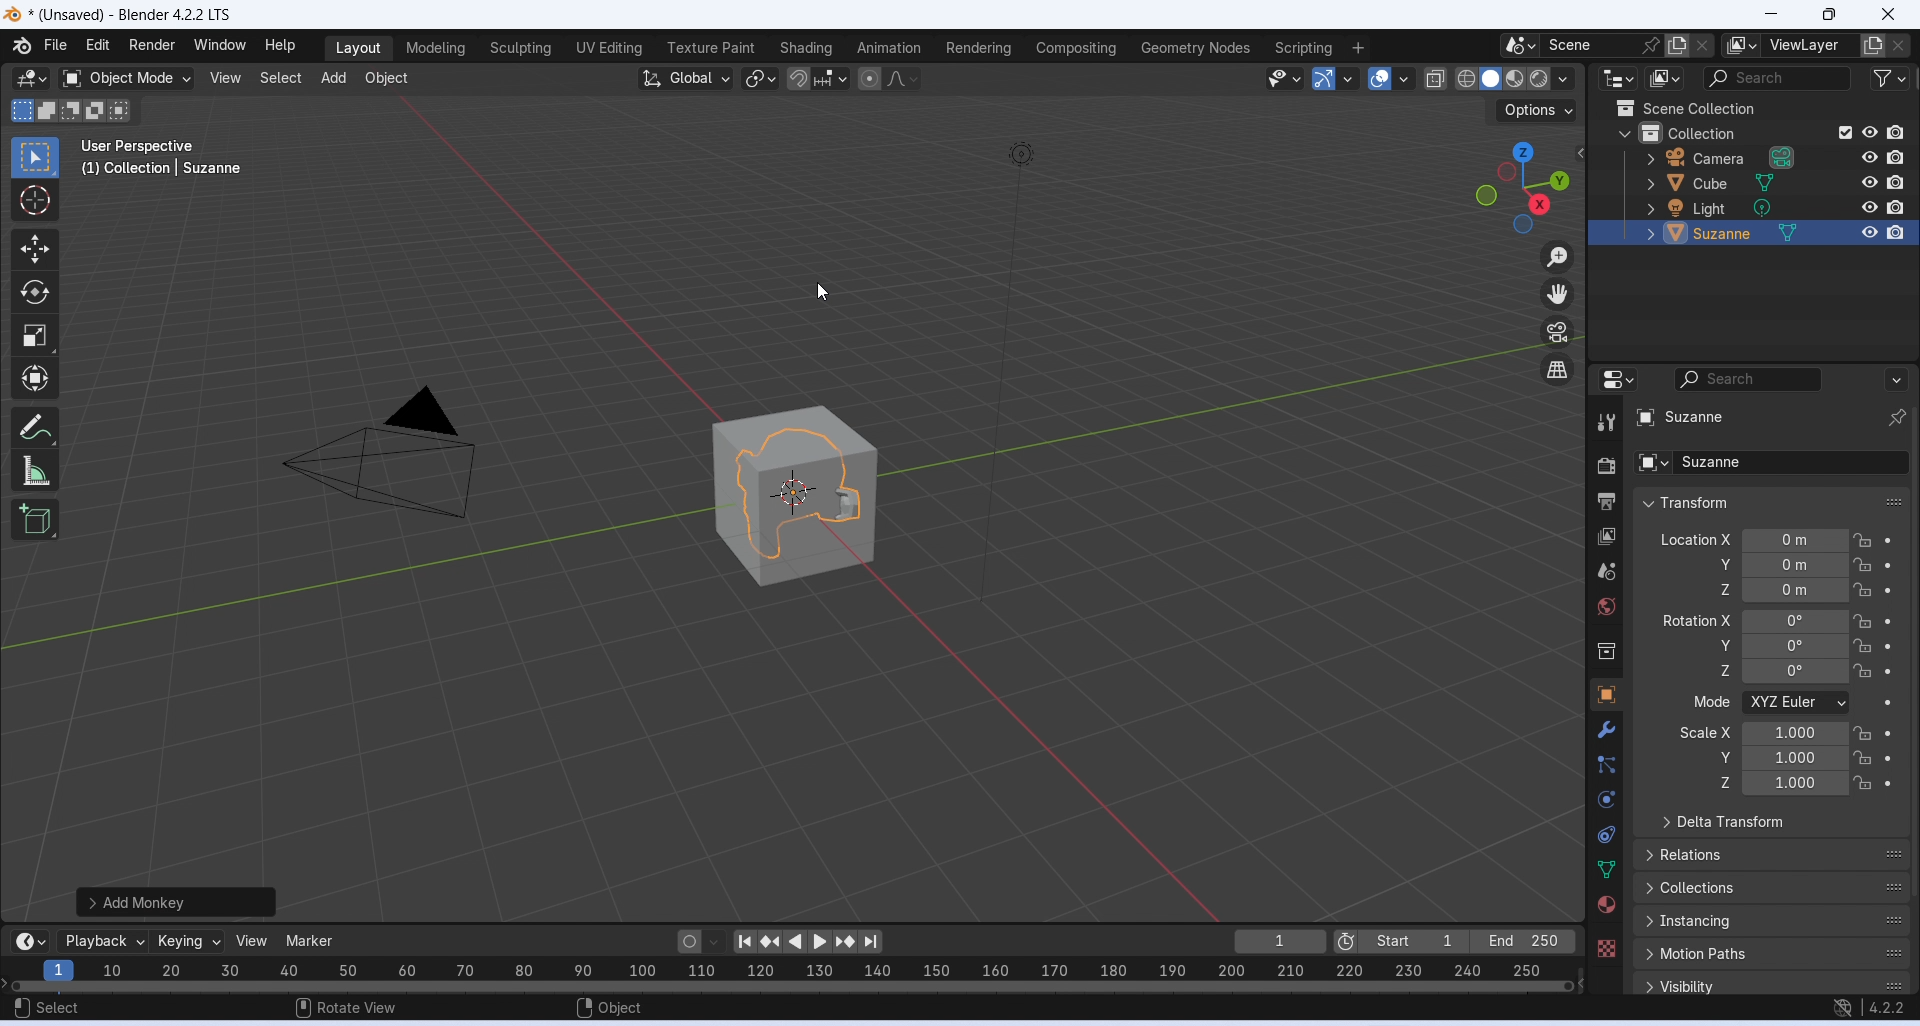  Describe the element at coordinates (744, 942) in the screenshot. I see `jump to endpoint` at that location.